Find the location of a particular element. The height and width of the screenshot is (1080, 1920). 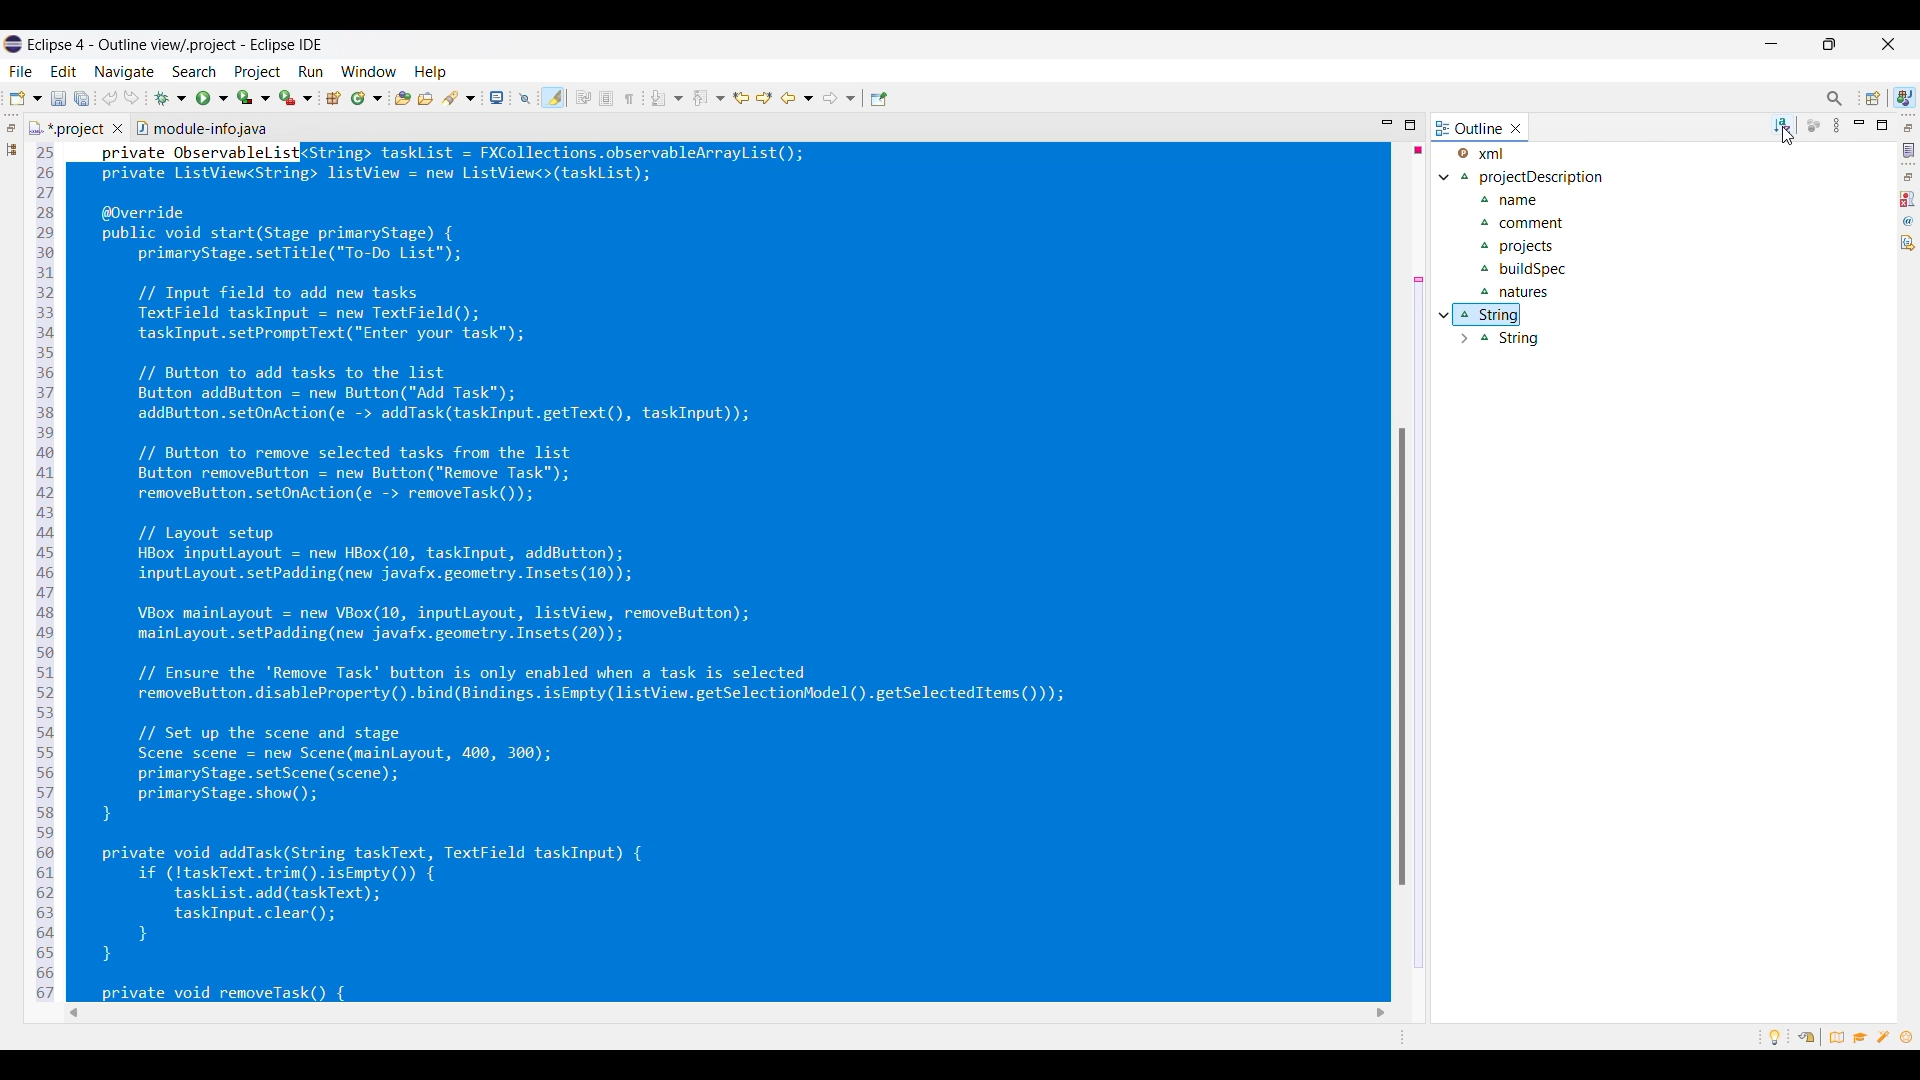

line number is located at coordinates (43, 575).